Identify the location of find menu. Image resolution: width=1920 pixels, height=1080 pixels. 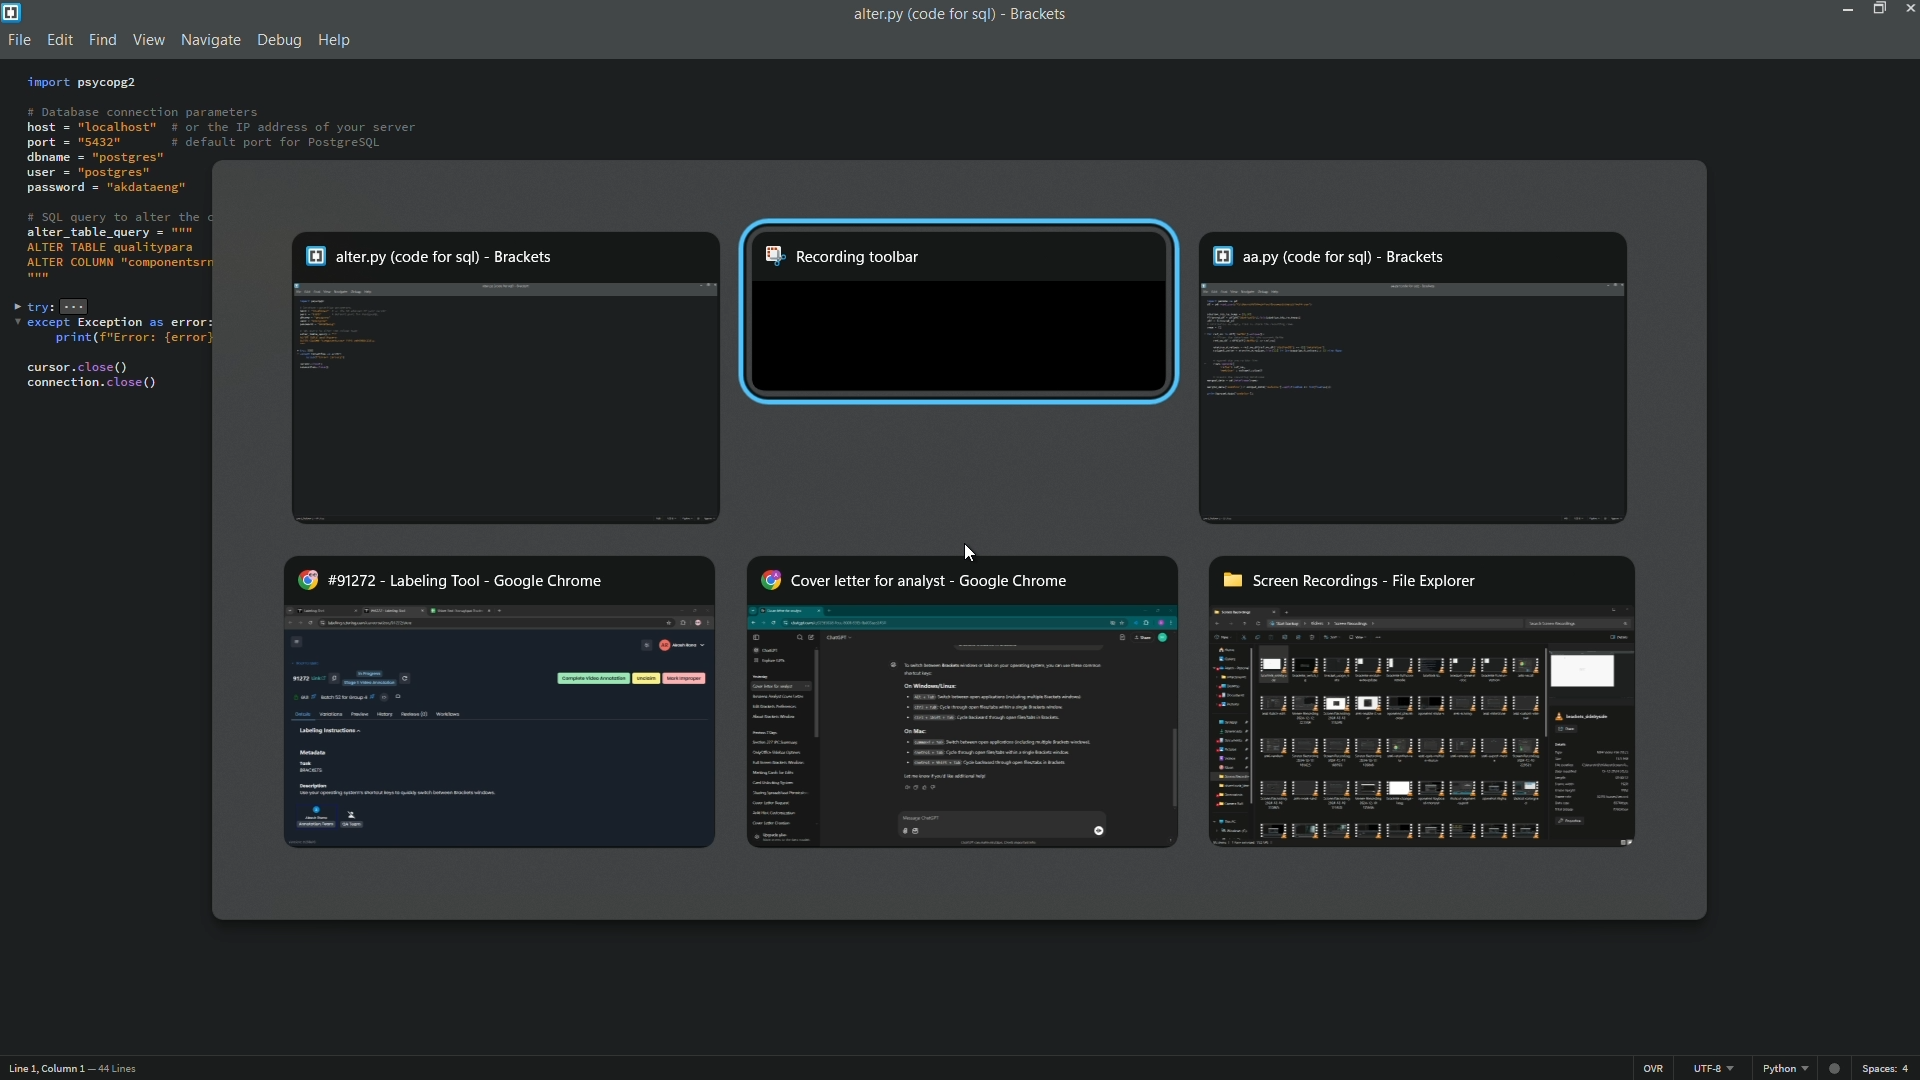
(100, 42).